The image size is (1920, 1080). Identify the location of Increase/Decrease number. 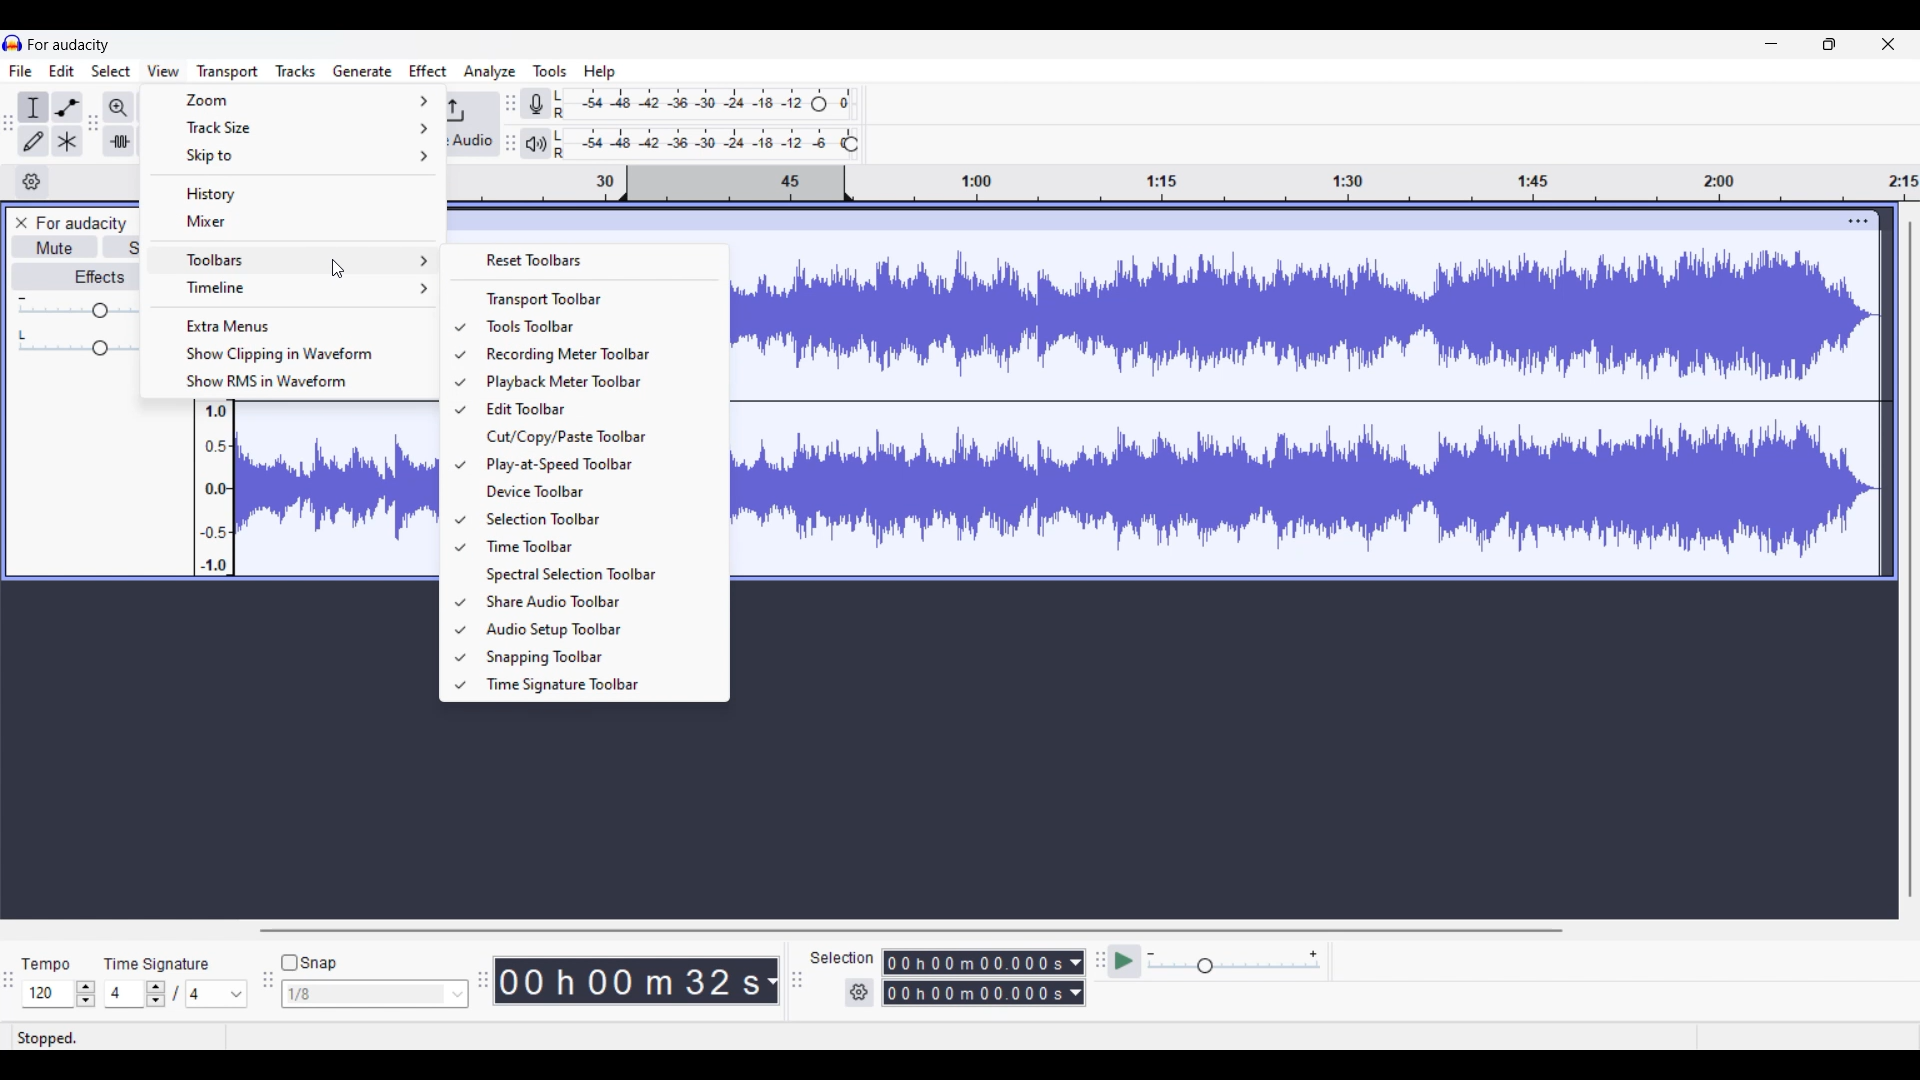
(156, 994).